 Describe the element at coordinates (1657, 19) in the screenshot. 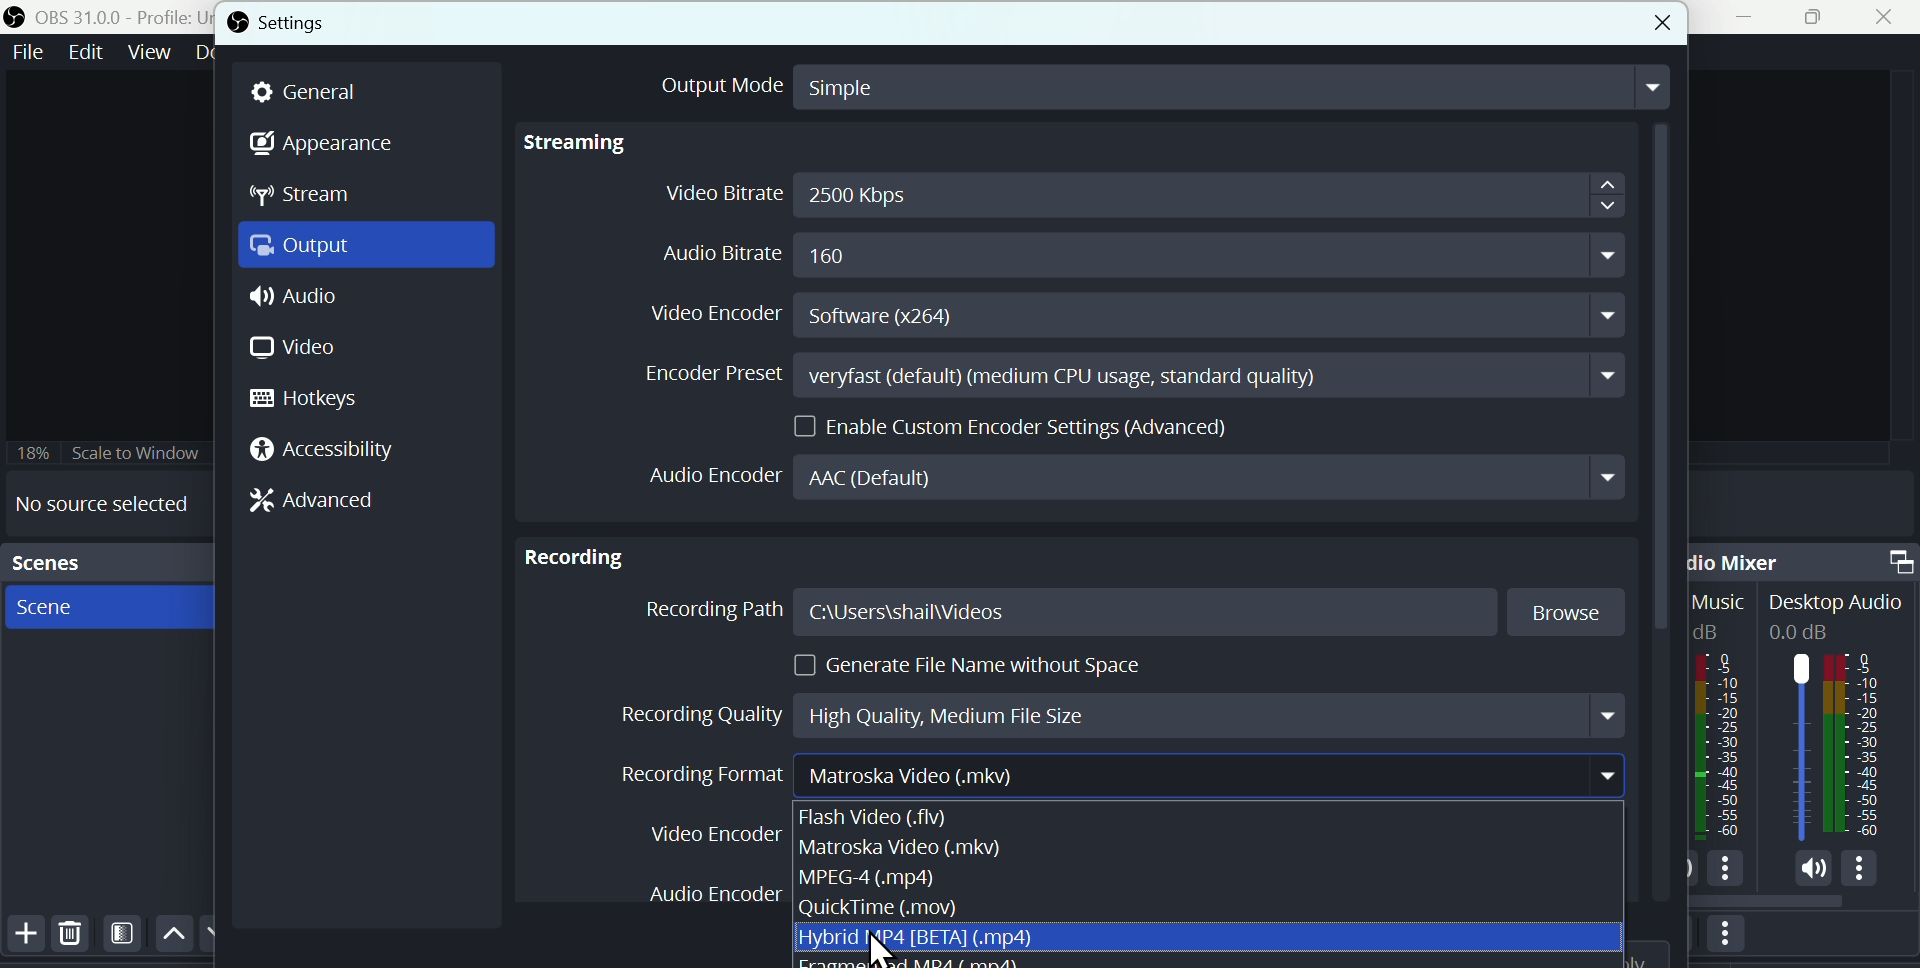

I see `close` at that location.